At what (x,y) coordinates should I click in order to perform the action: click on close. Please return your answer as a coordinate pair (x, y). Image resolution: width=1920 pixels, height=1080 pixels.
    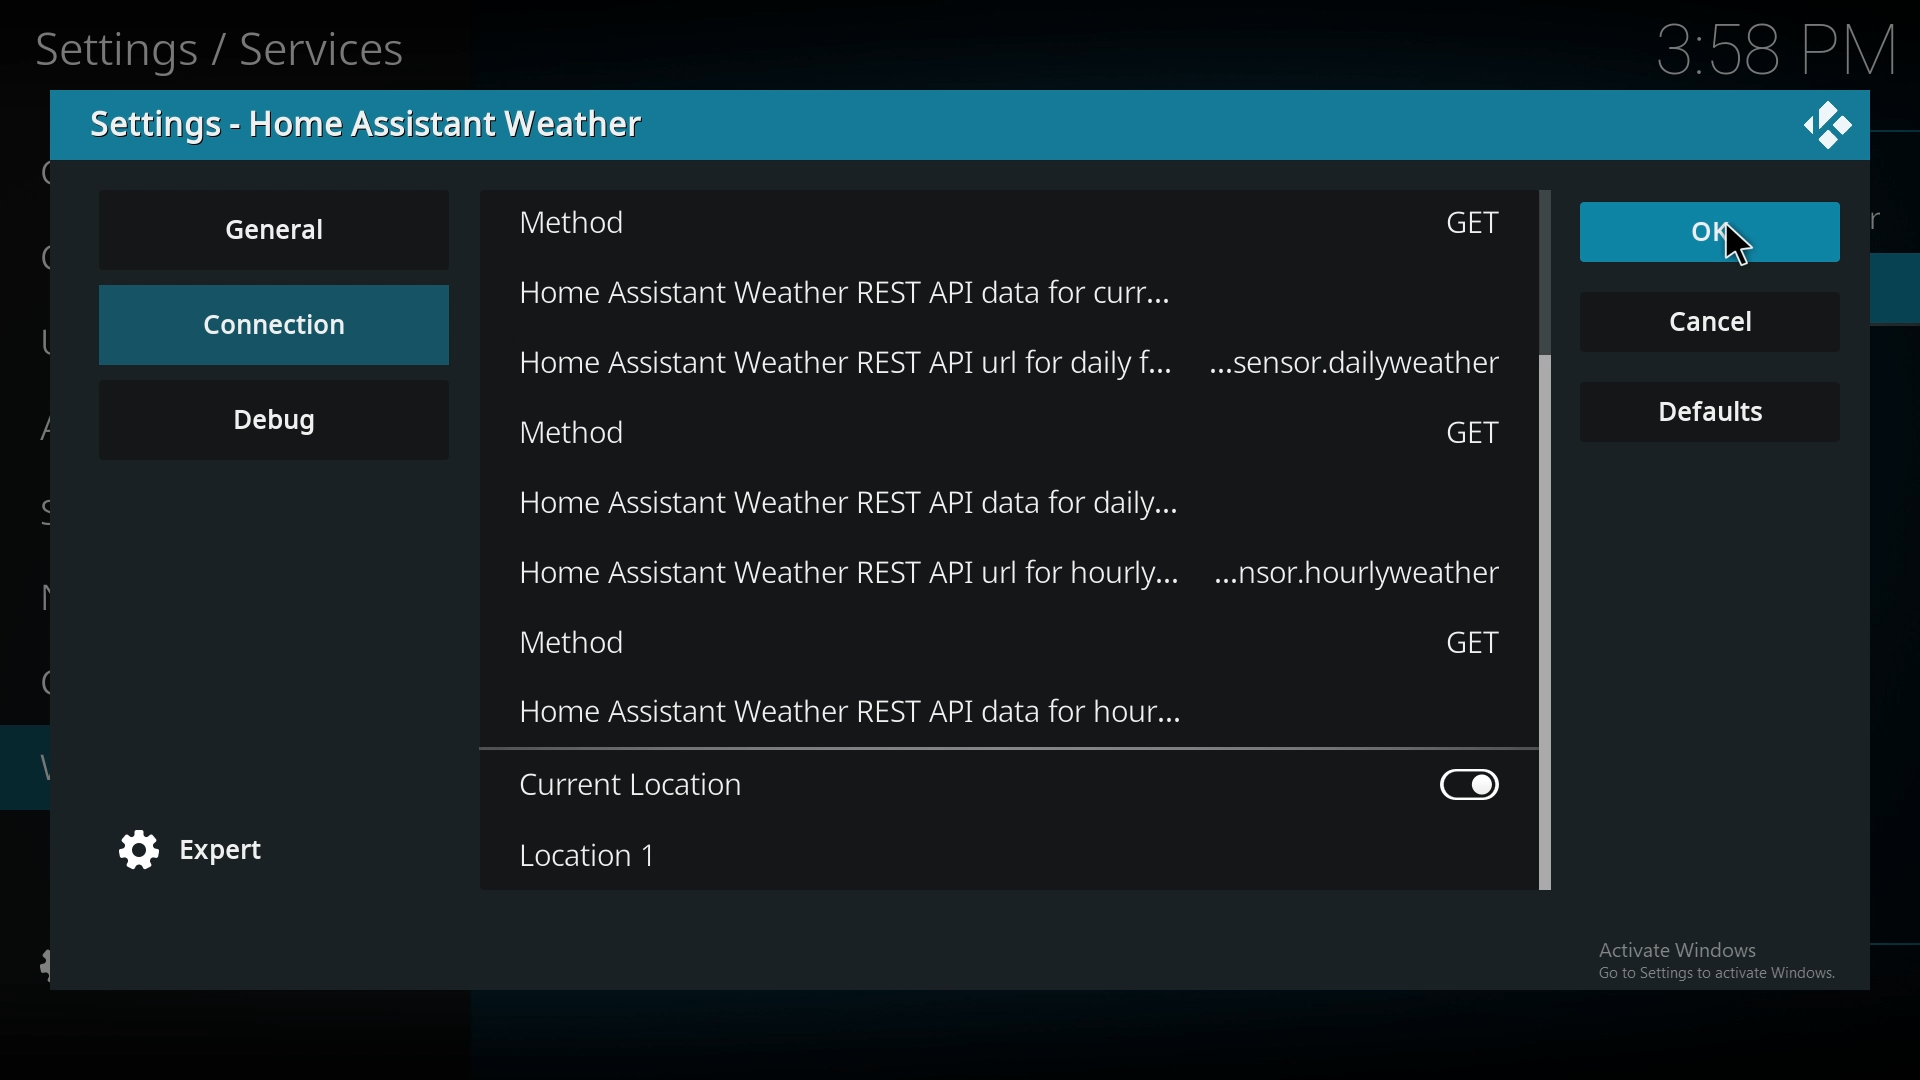
    Looking at the image, I should click on (1828, 123).